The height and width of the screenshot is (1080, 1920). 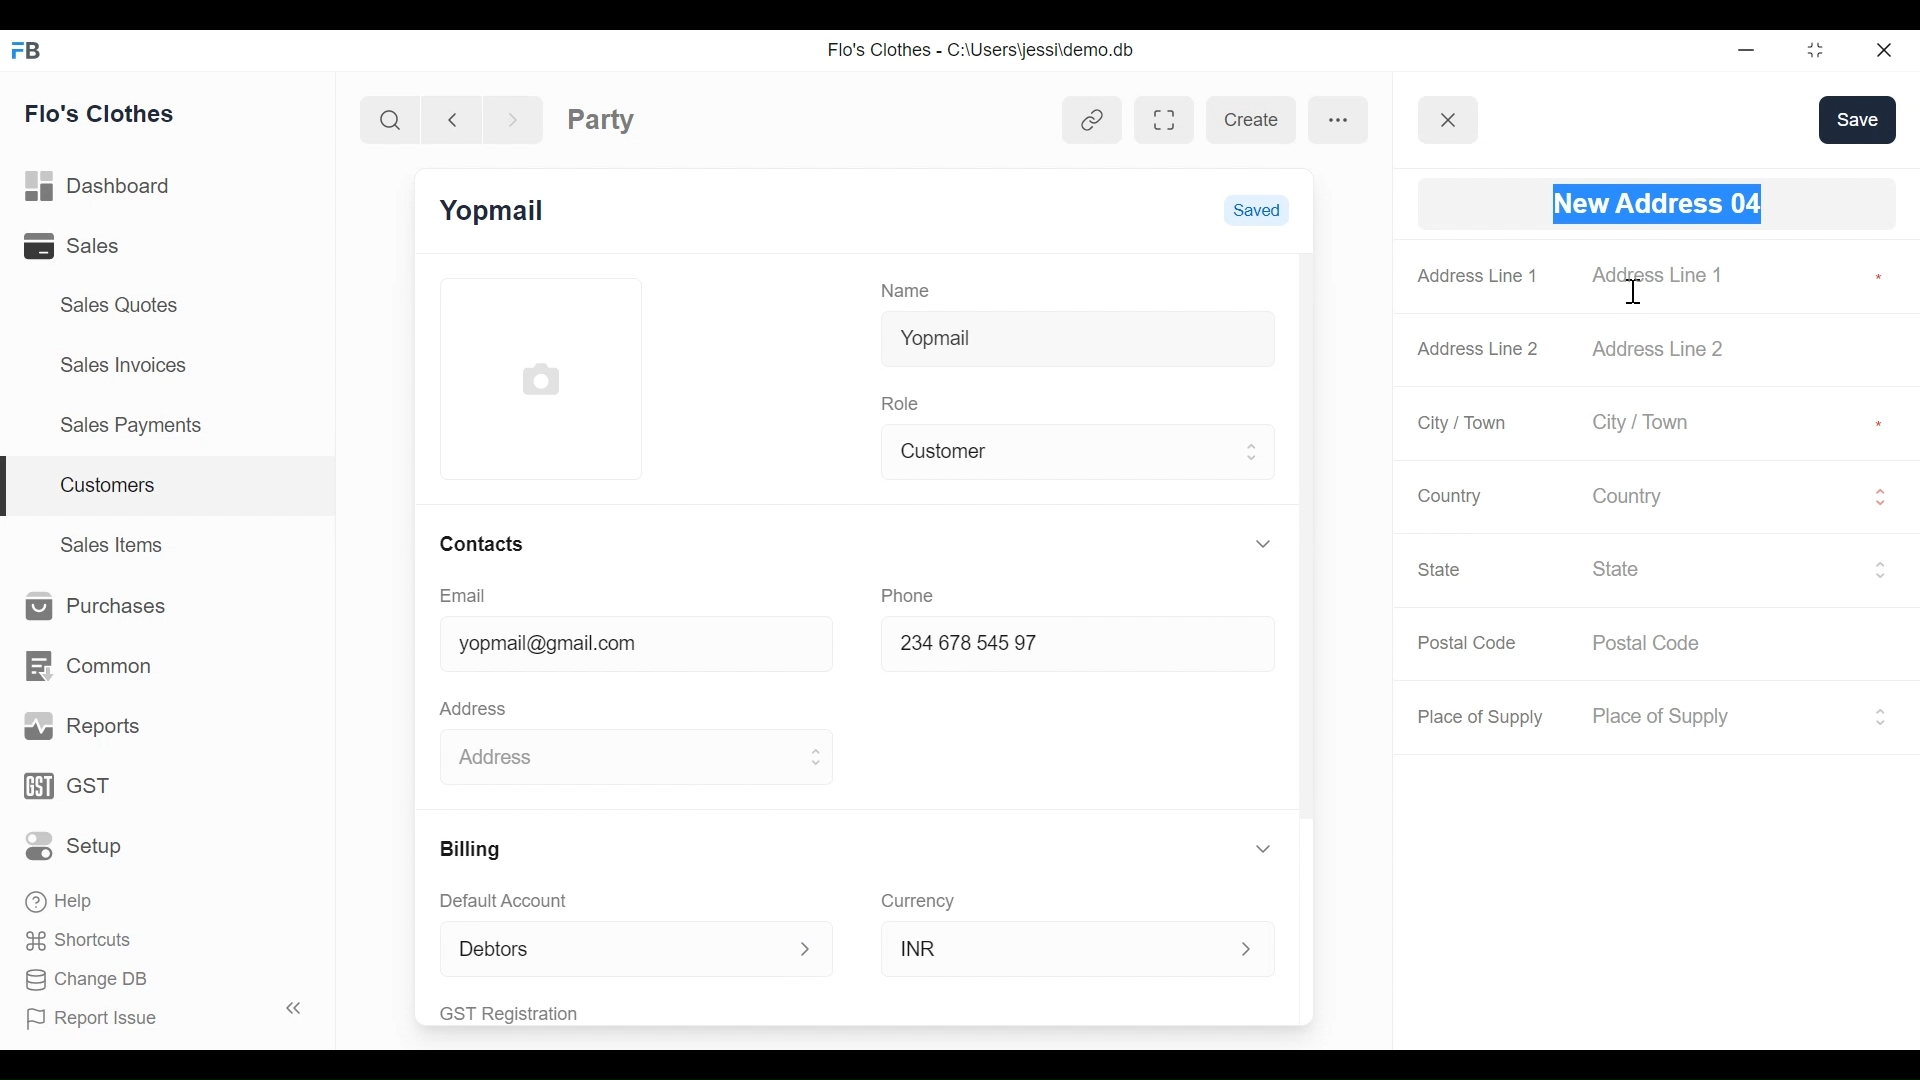 What do you see at coordinates (84, 727) in the screenshot?
I see `Reports` at bounding box center [84, 727].